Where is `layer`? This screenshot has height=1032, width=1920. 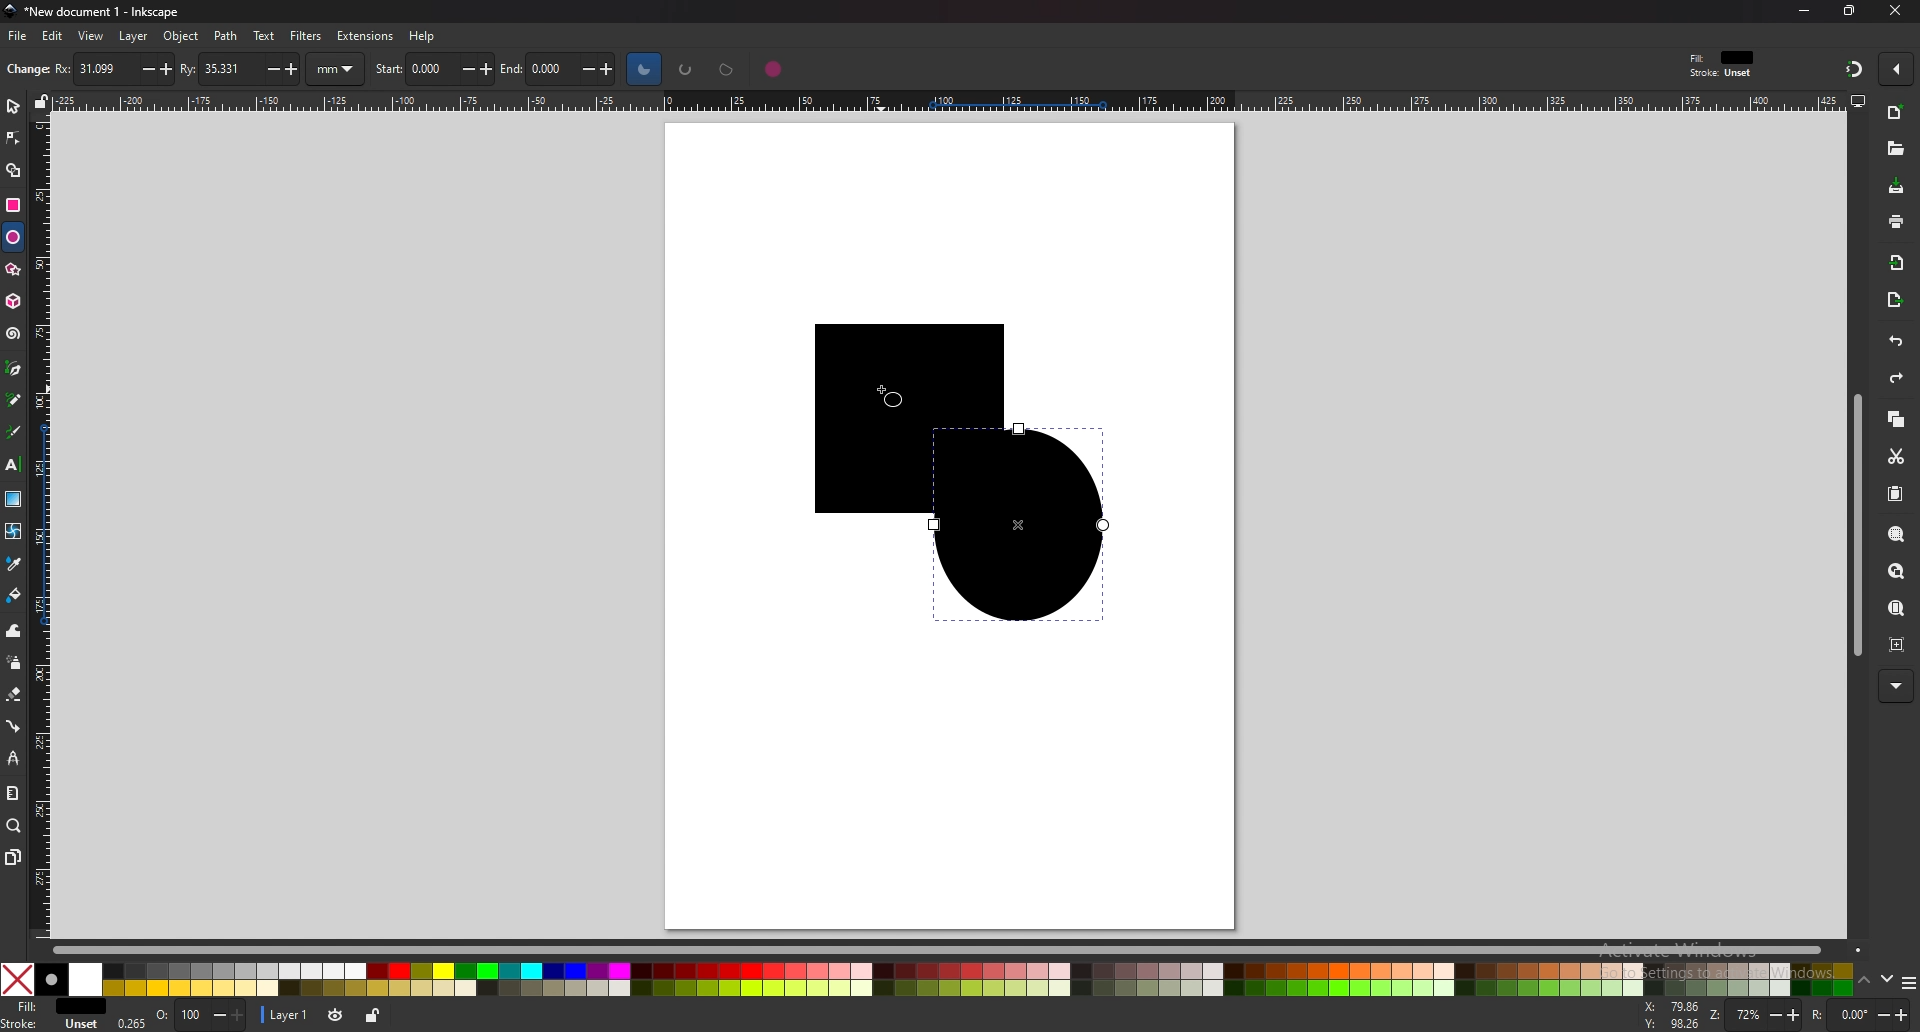
layer is located at coordinates (287, 1016).